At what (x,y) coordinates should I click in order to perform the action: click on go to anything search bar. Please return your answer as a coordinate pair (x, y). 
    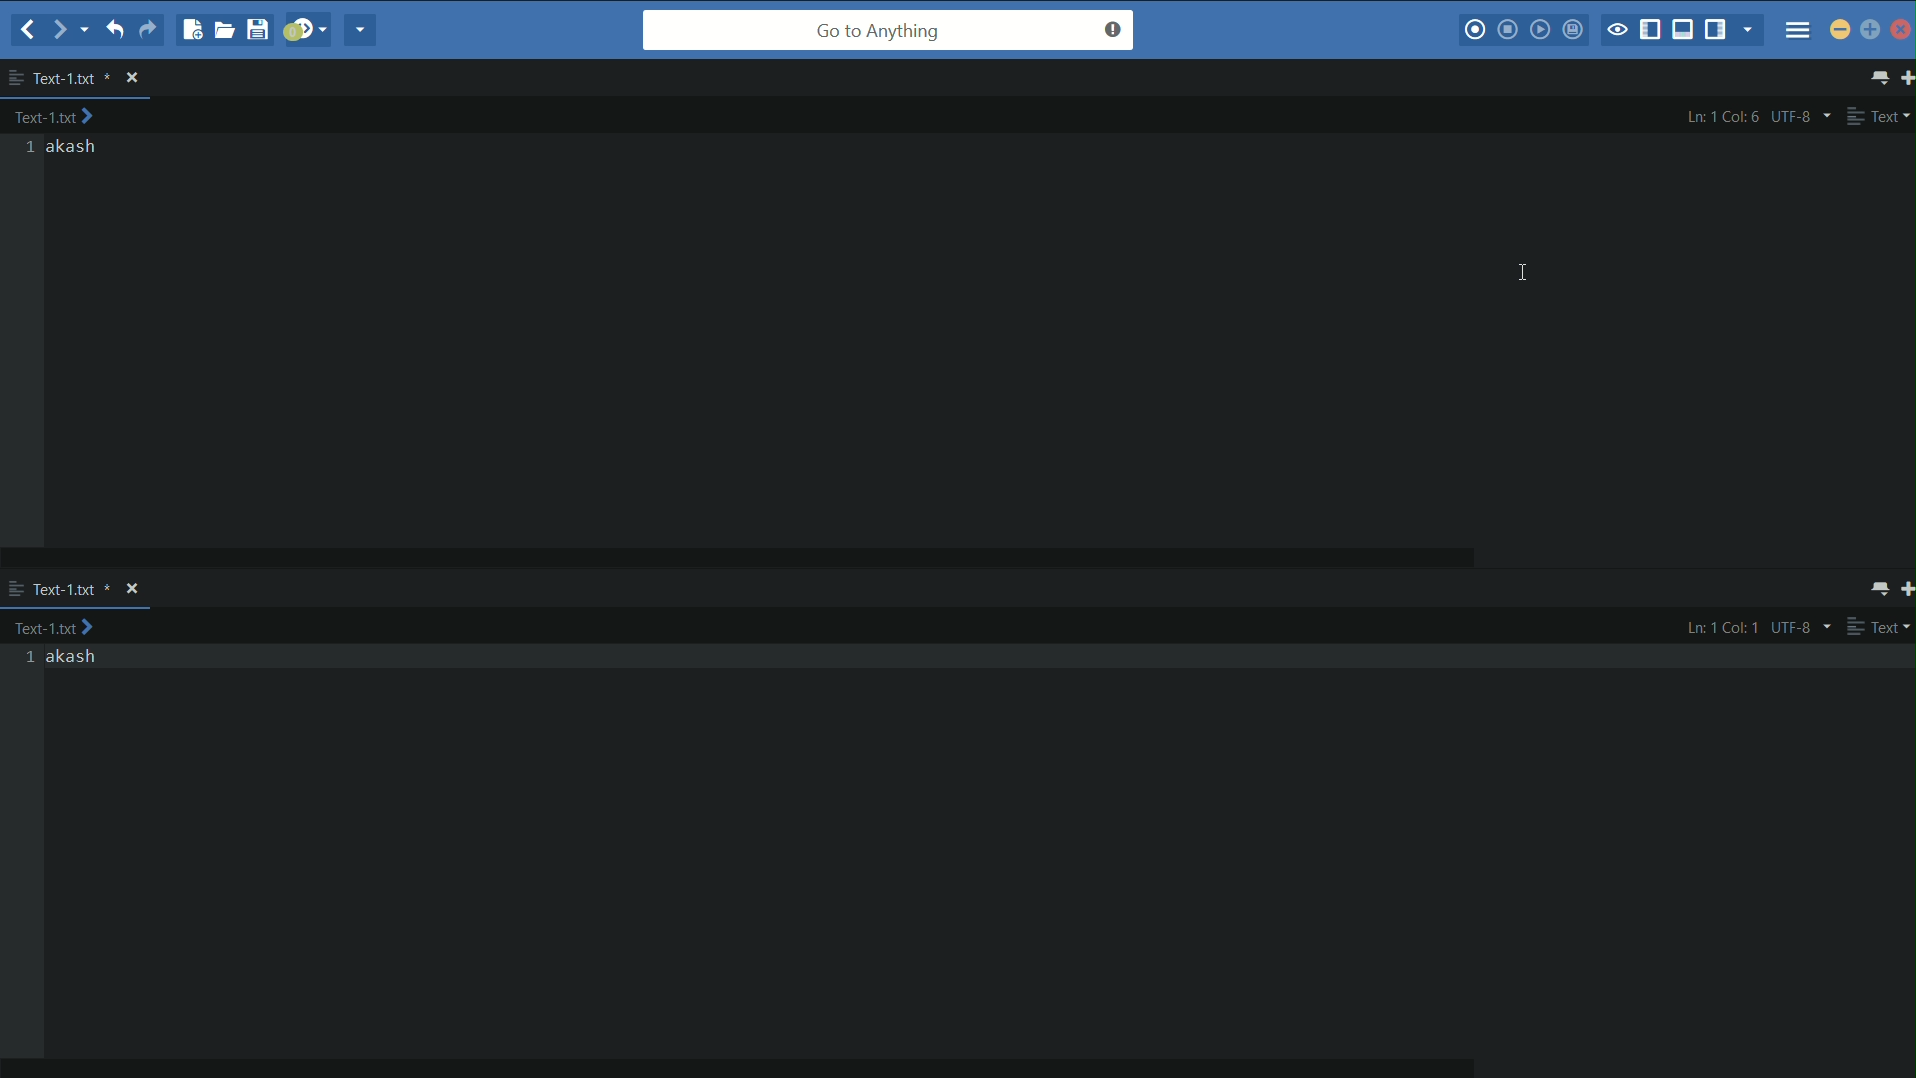
    Looking at the image, I should click on (889, 30).